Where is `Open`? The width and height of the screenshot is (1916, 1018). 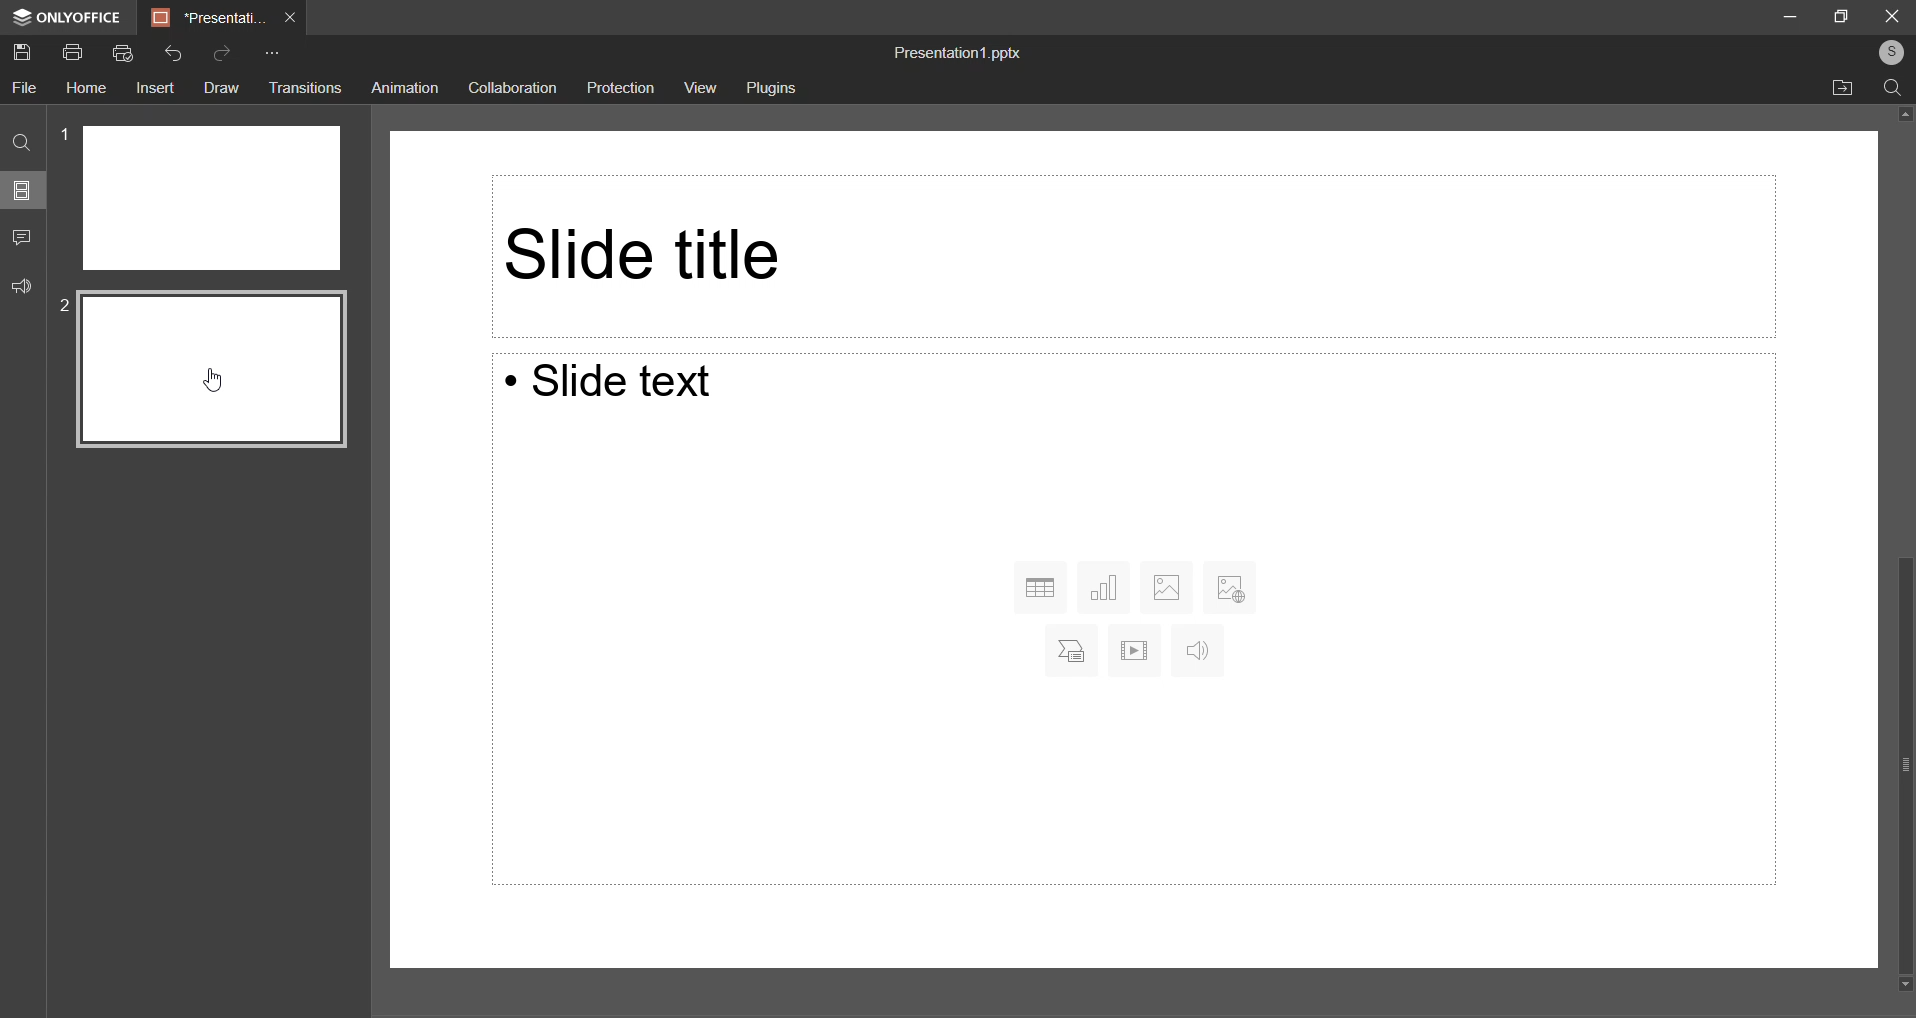
Open is located at coordinates (1844, 88).